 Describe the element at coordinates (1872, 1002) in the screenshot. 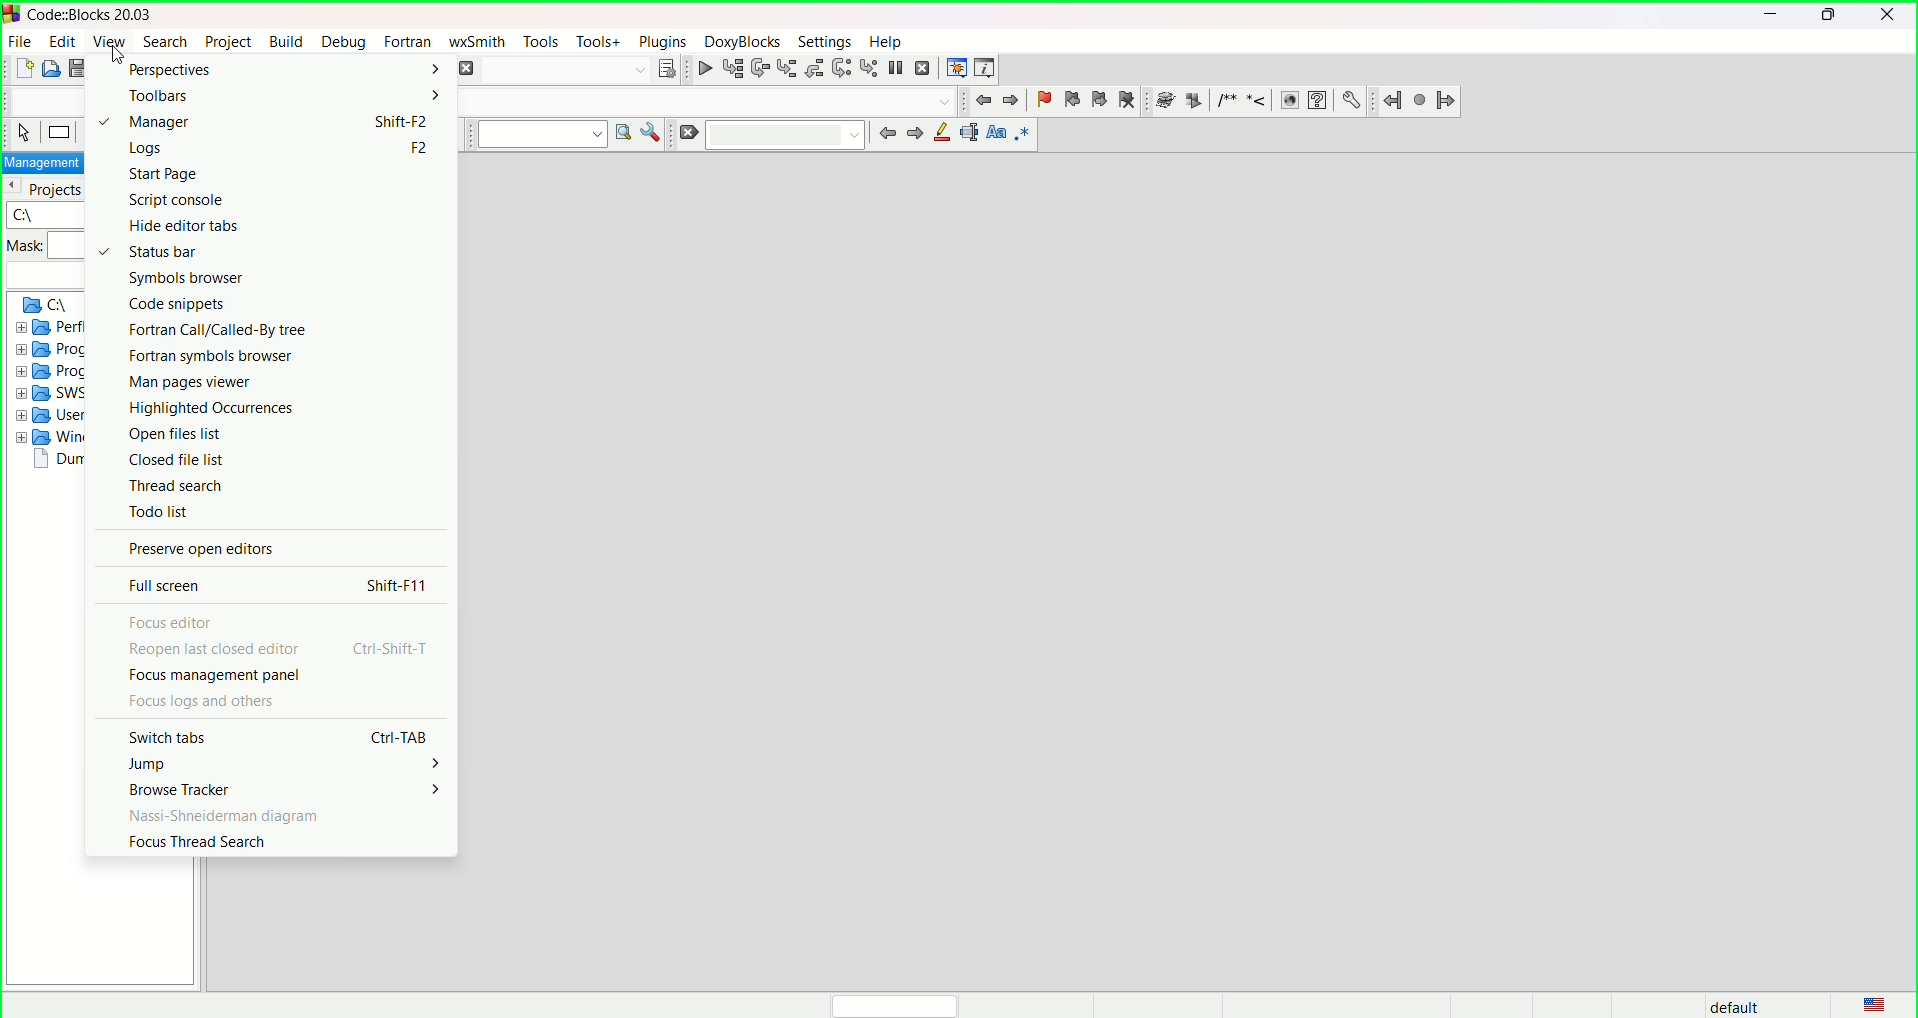

I see `language` at that location.